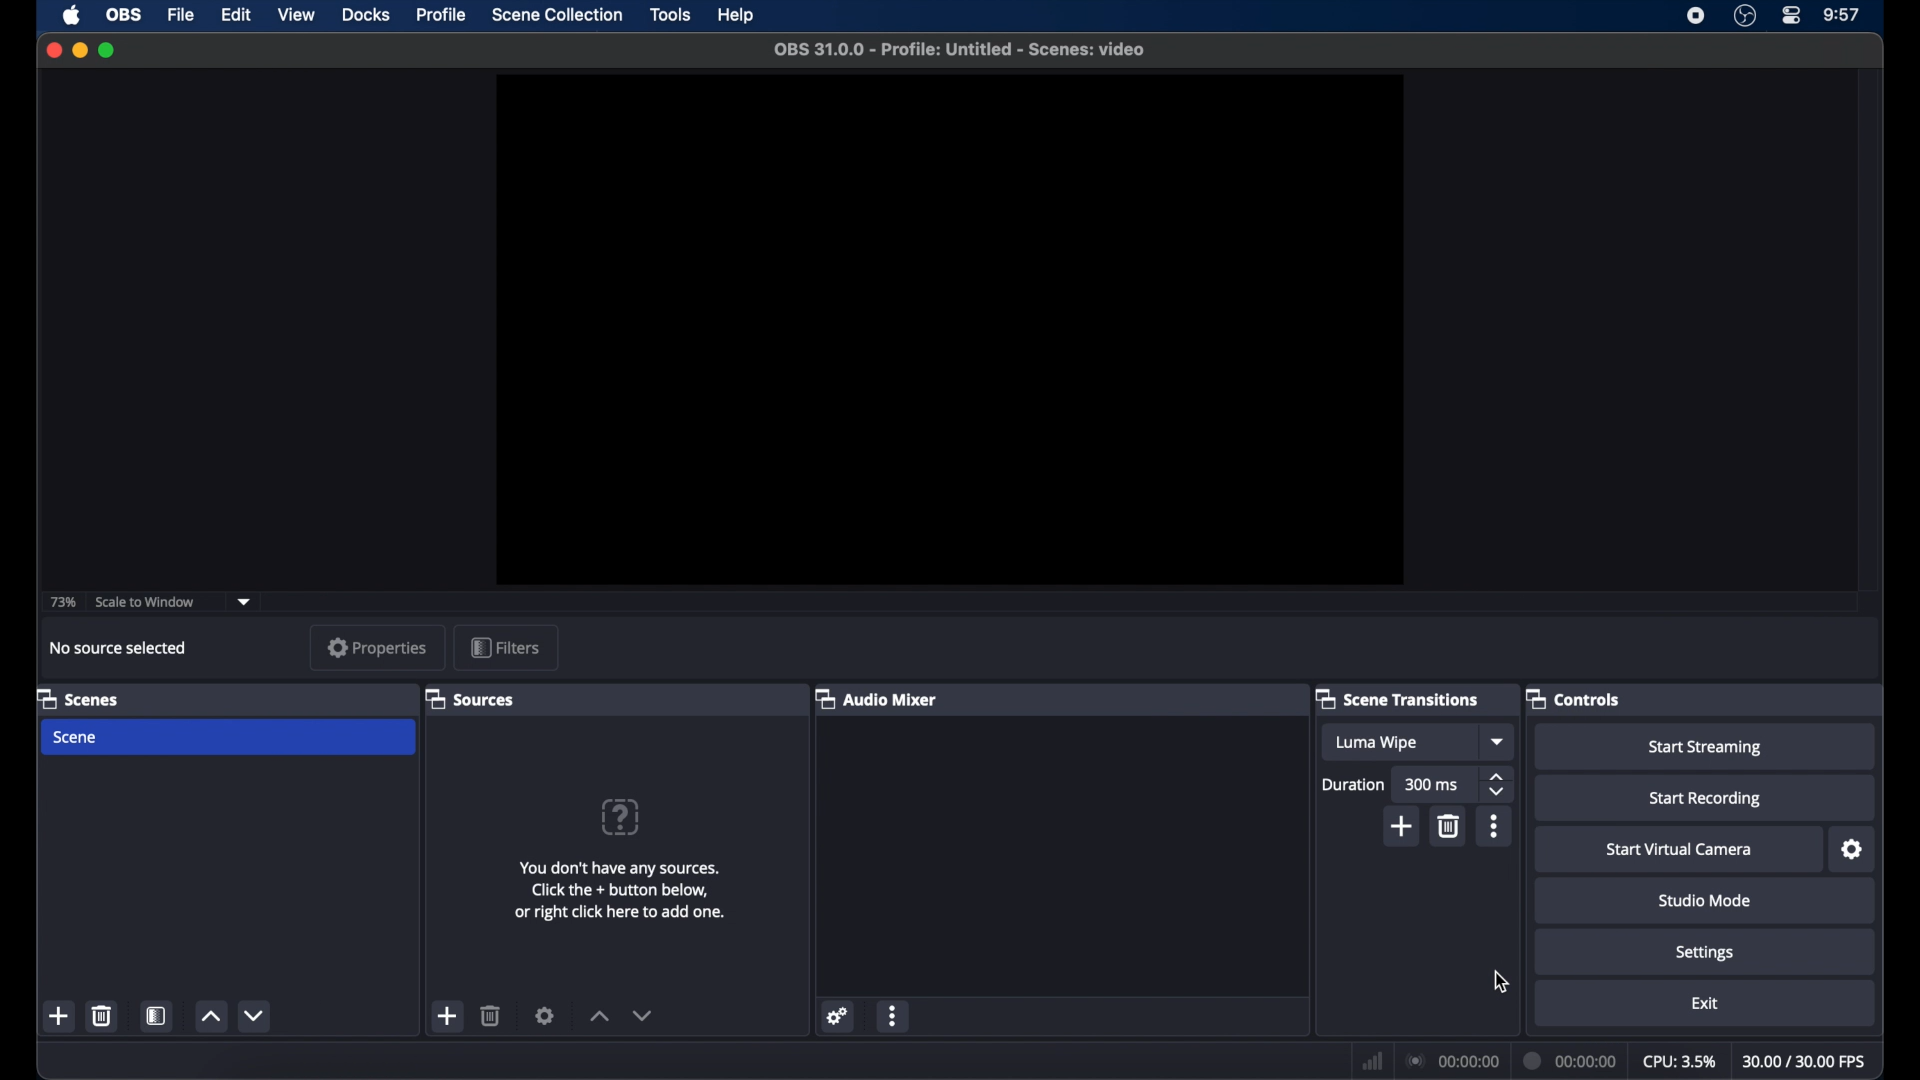 The height and width of the screenshot is (1080, 1920). I want to click on properties, so click(379, 647).